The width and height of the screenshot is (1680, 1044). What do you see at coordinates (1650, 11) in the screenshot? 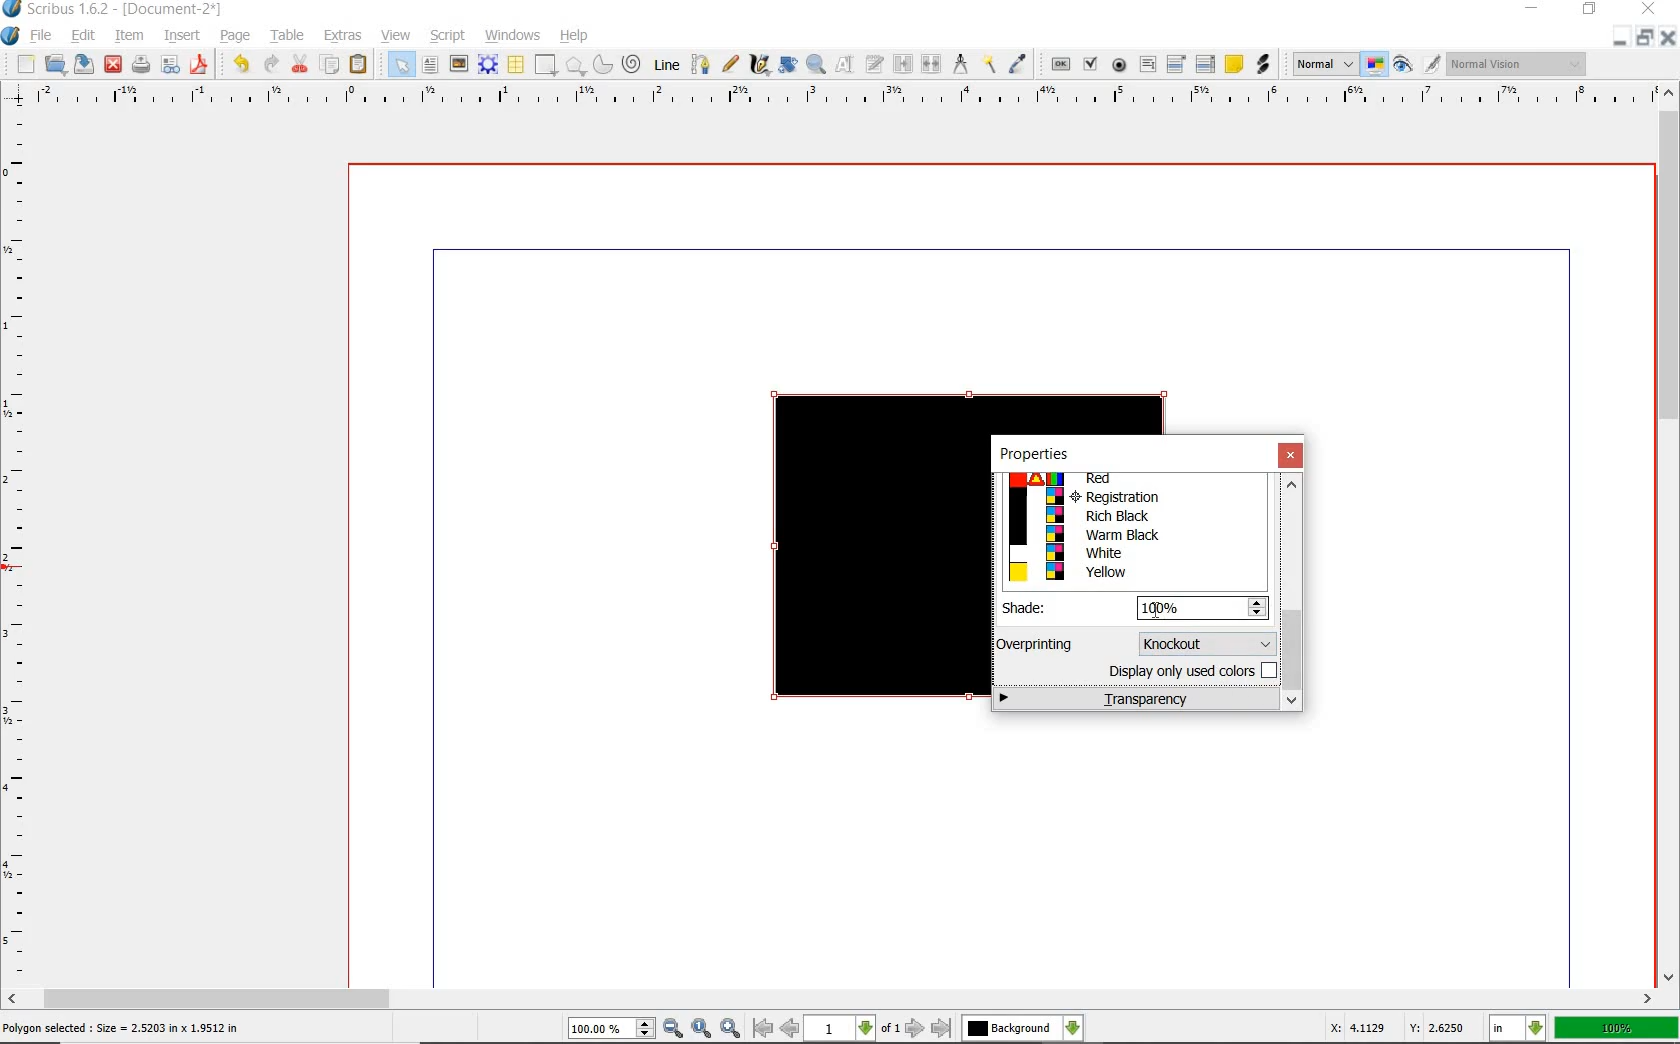
I see `CLOSE` at bounding box center [1650, 11].